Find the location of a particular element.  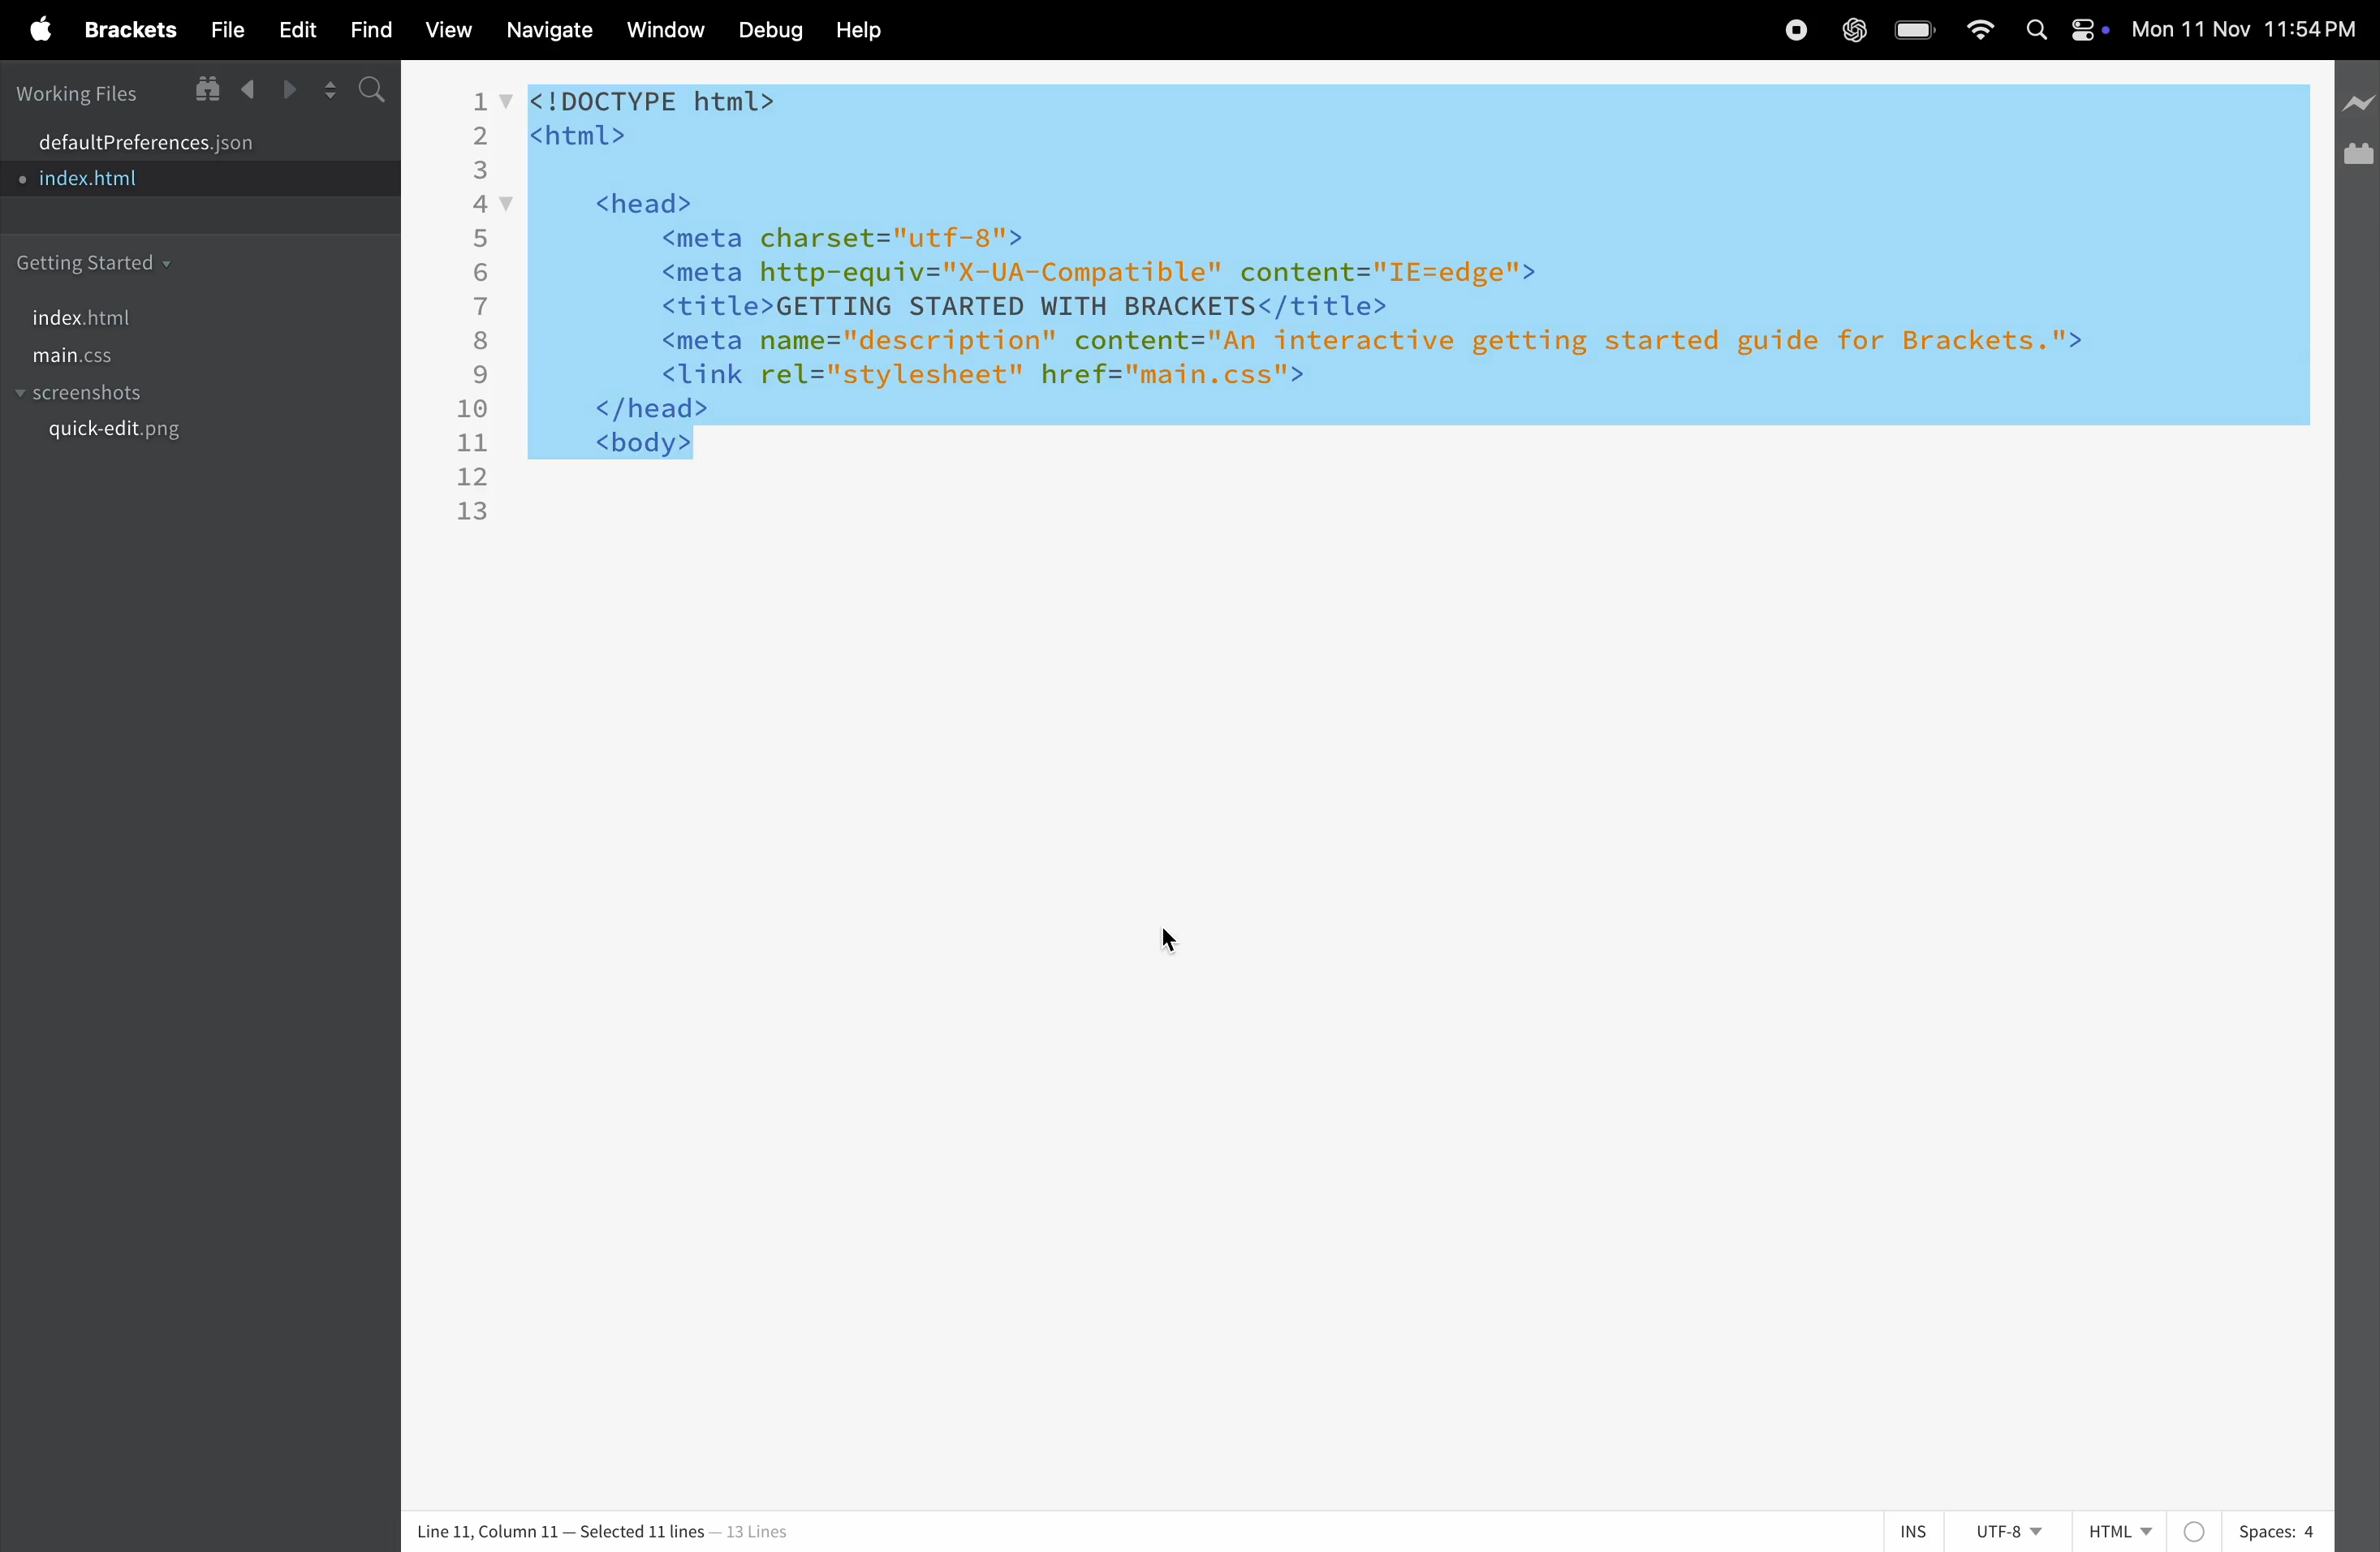

main.css is located at coordinates (183, 360).